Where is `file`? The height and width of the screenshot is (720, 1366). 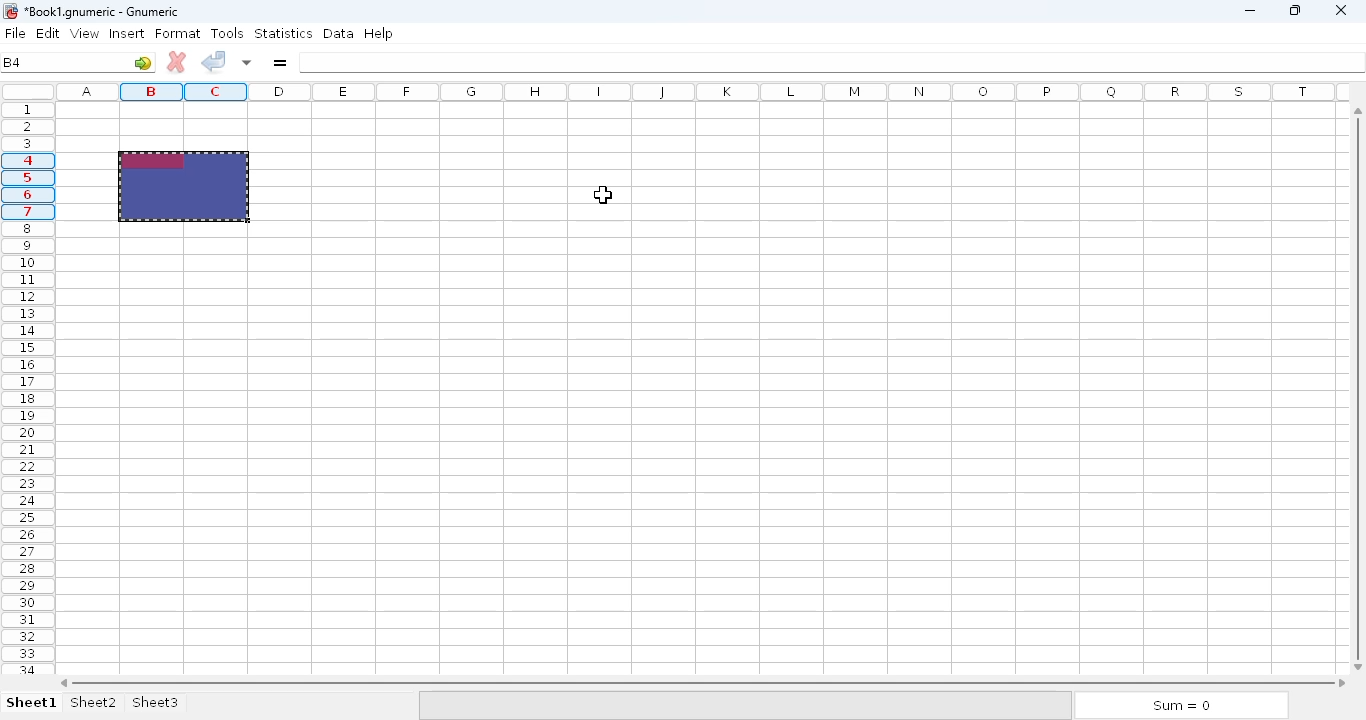 file is located at coordinates (15, 33).